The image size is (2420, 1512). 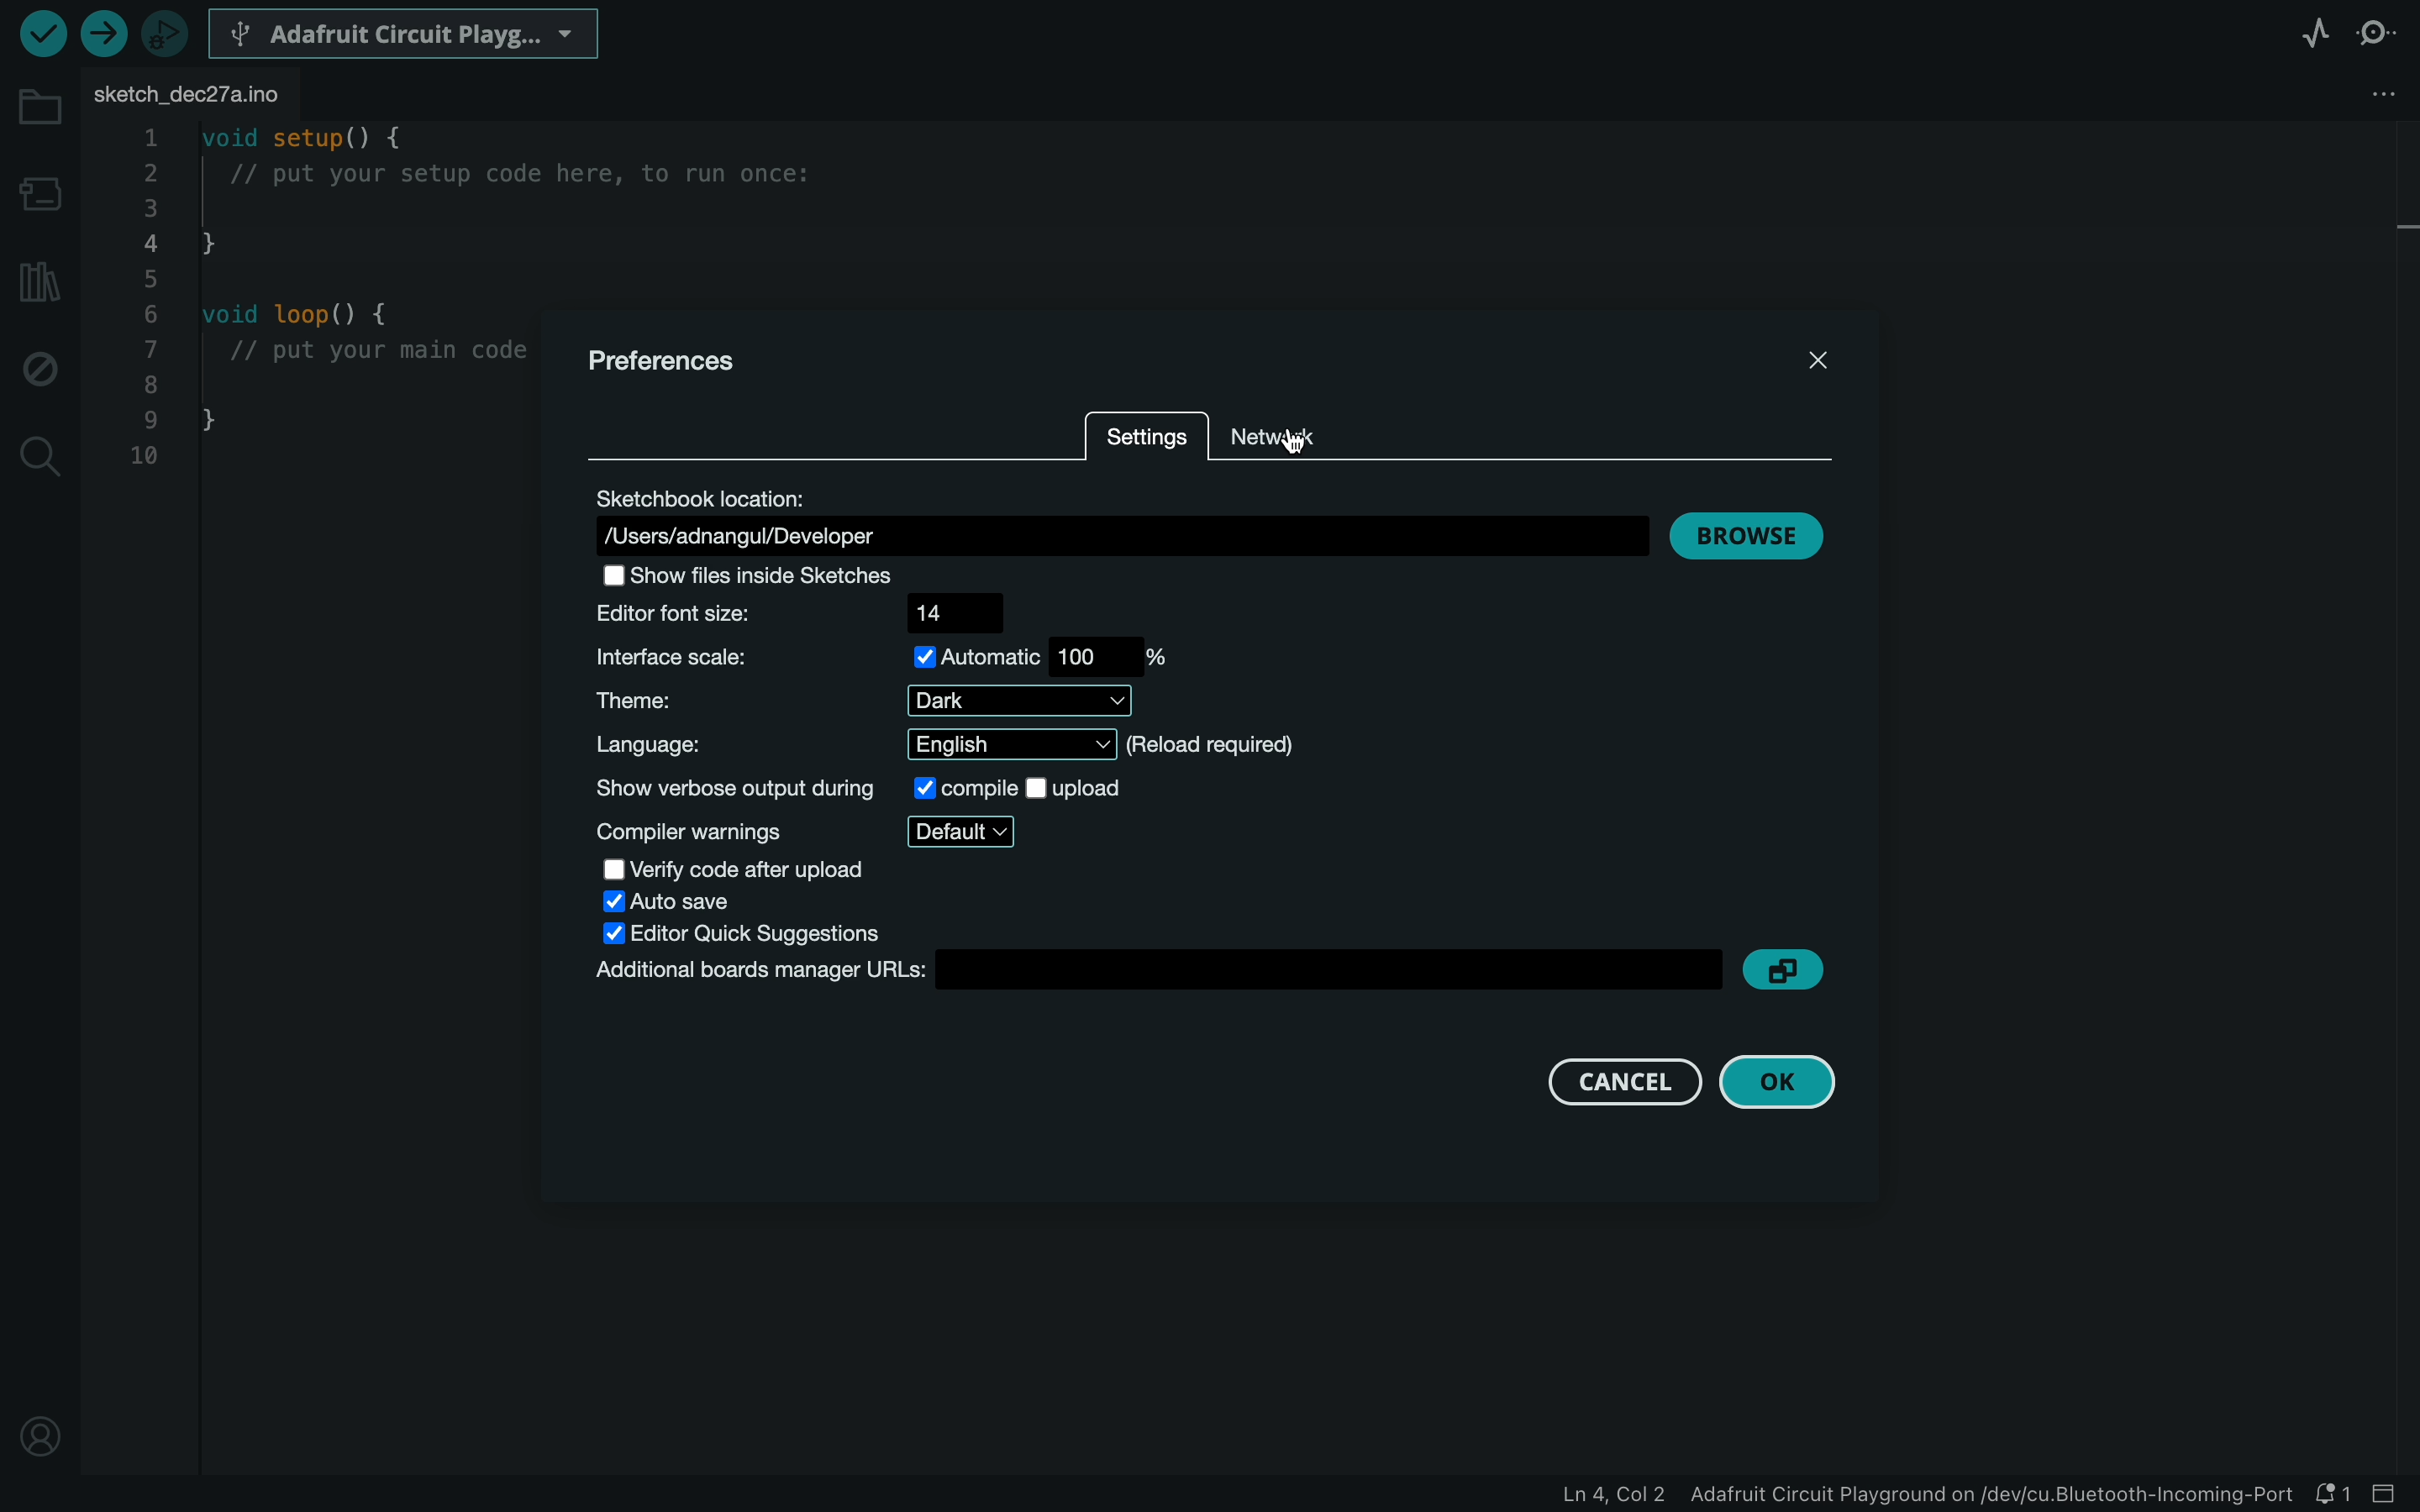 I want to click on ok, so click(x=1785, y=1082).